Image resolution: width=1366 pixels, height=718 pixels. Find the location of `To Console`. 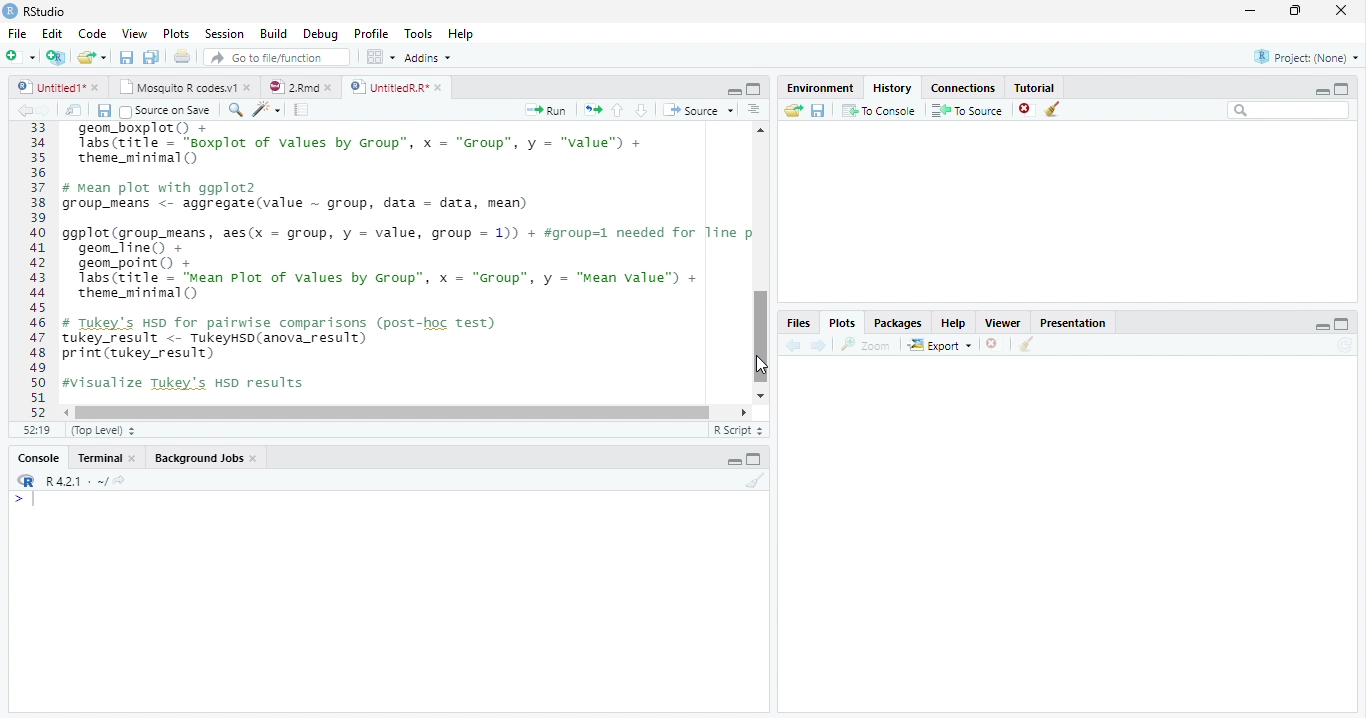

To Console is located at coordinates (879, 110).